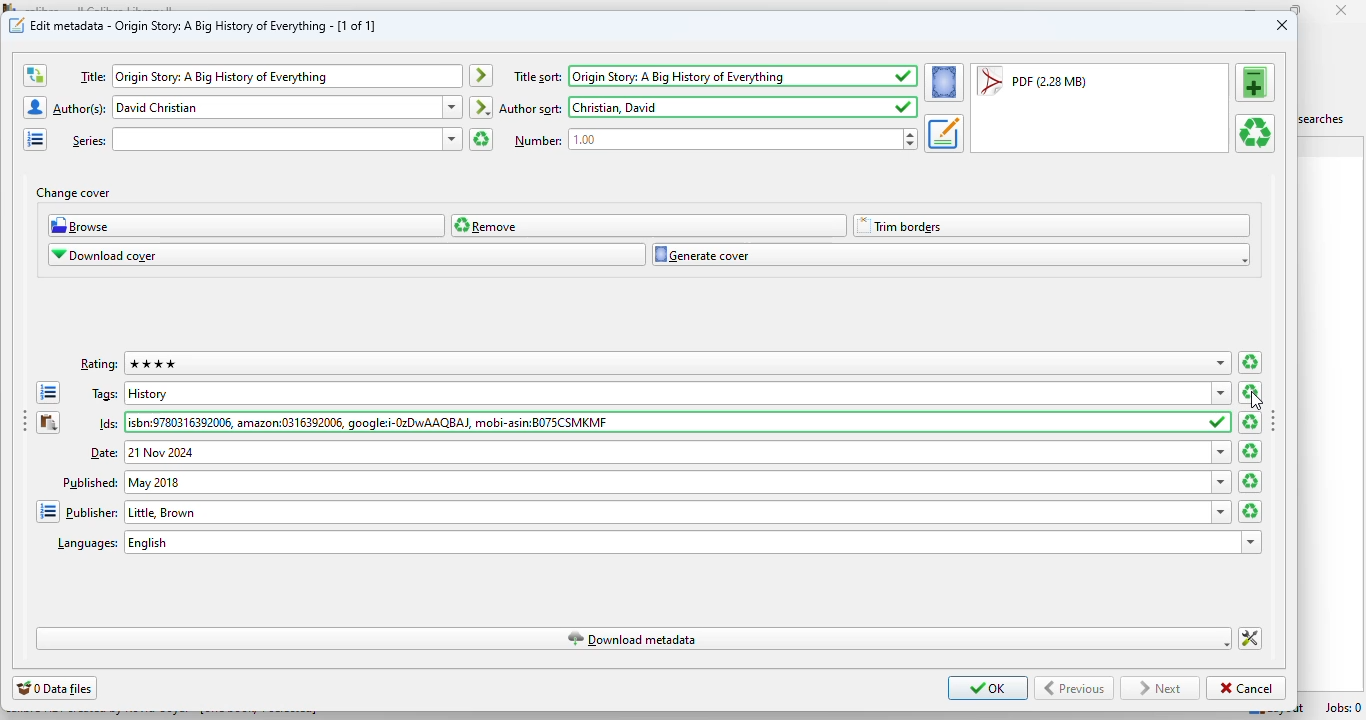  Describe the element at coordinates (699, 76) in the screenshot. I see `title sort: Origin Story: A Big History of Everything` at that location.